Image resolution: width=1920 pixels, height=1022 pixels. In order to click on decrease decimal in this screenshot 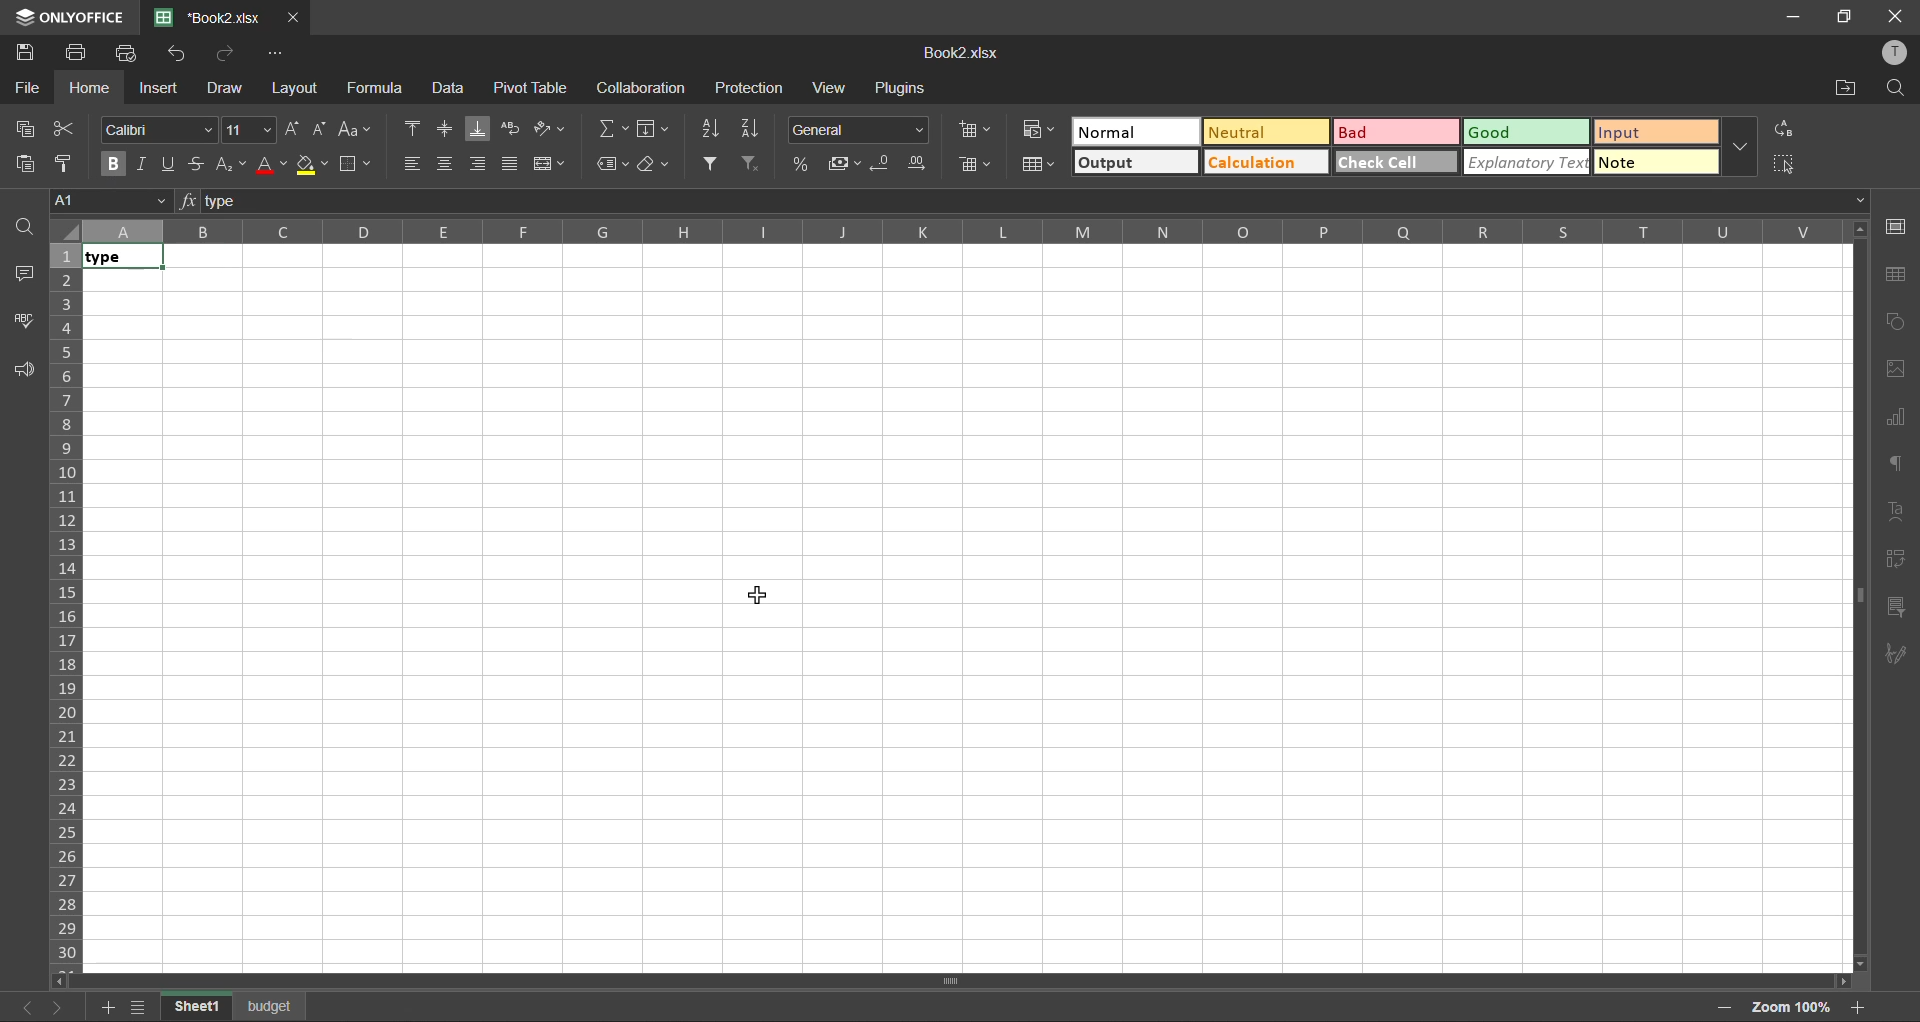, I will do `click(884, 163)`.